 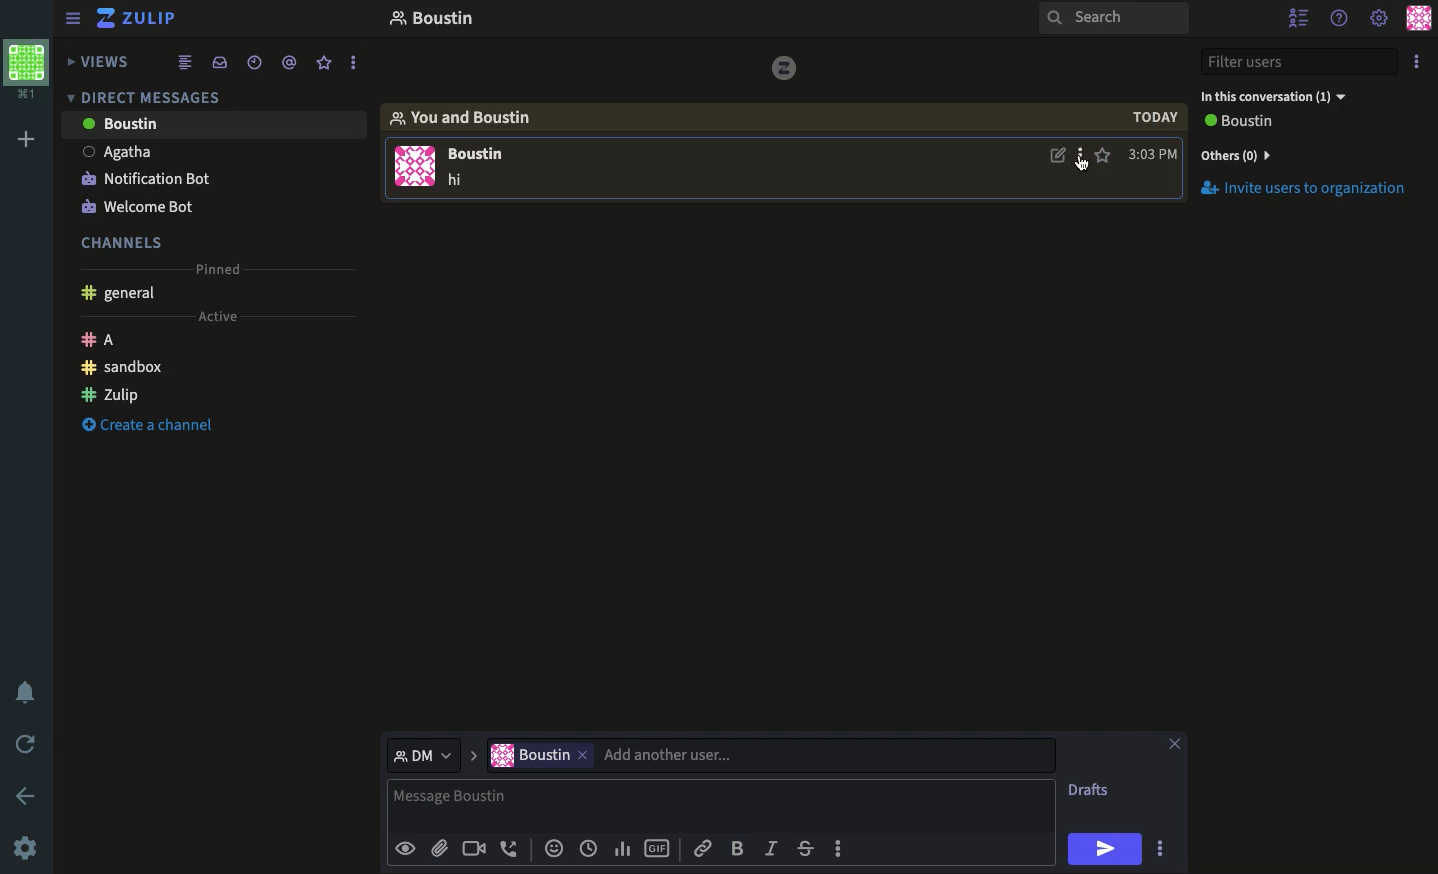 I want to click on Favorites, so click(x=325, y=63).